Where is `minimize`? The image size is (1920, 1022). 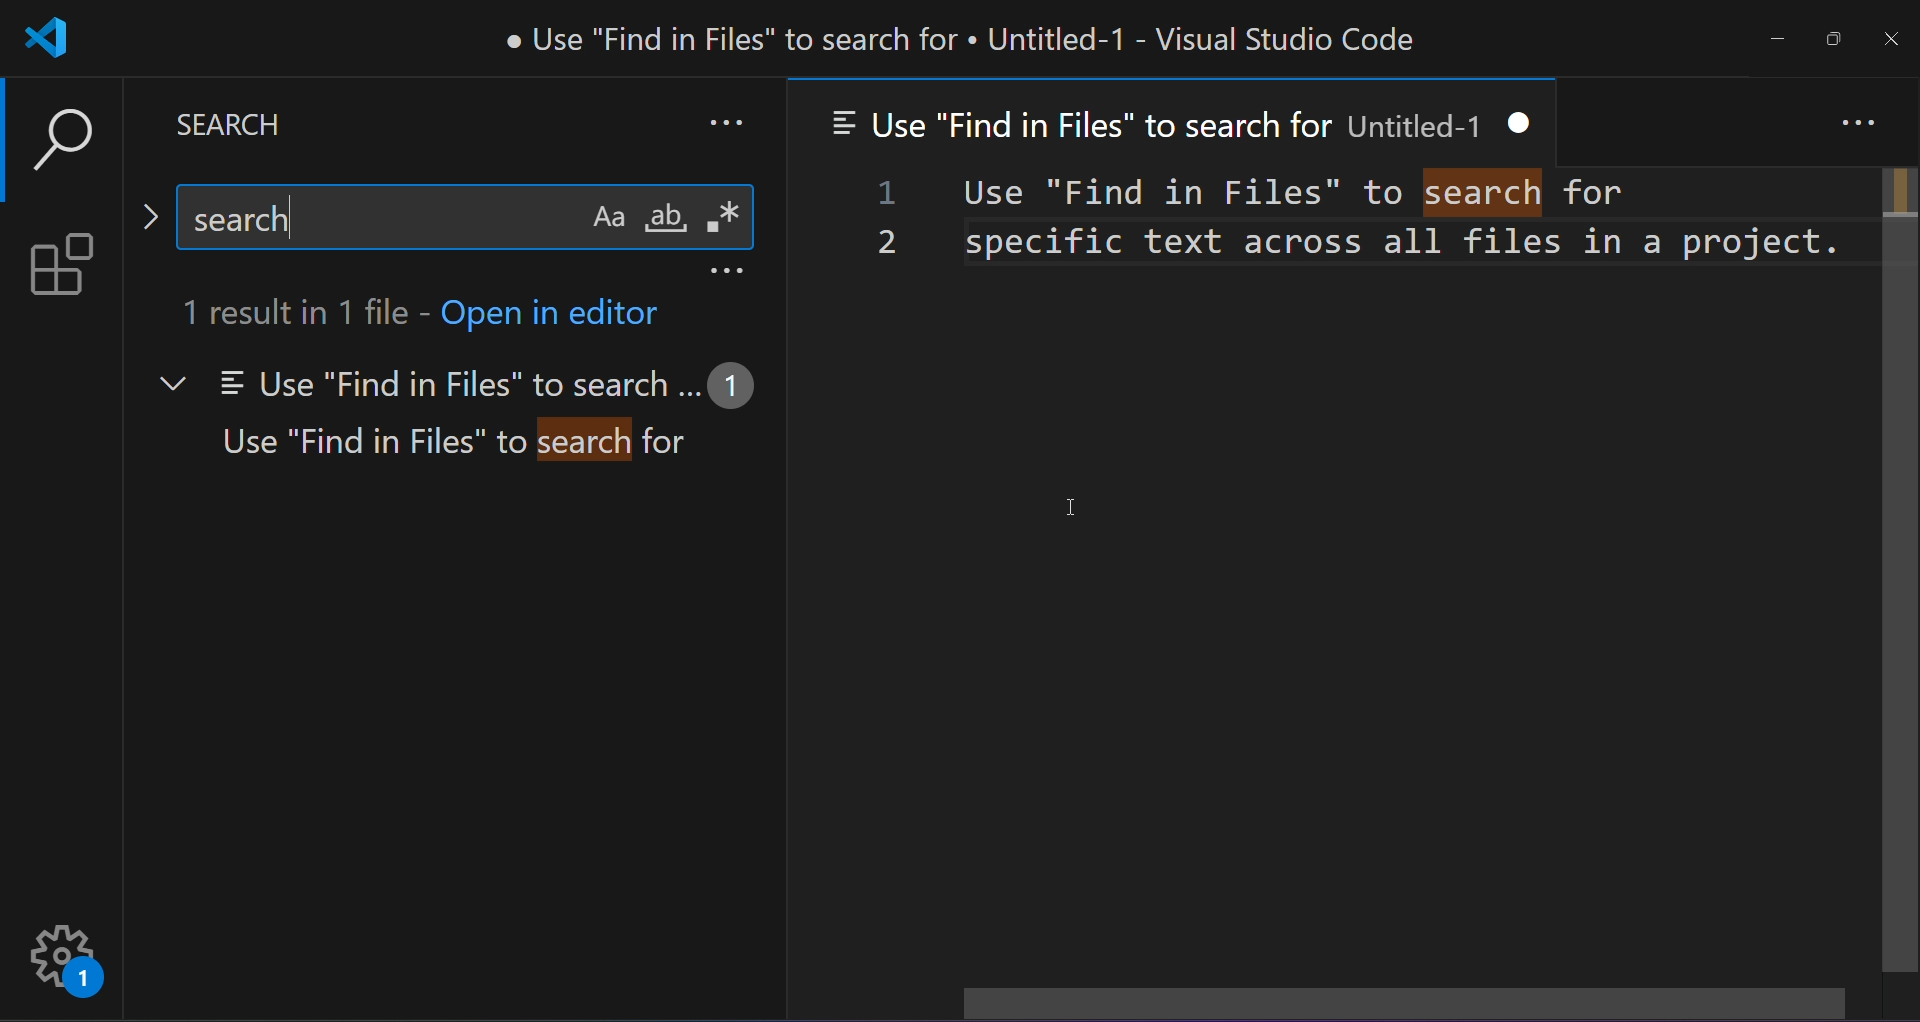
minimize is located at coordinates (1775, 37).